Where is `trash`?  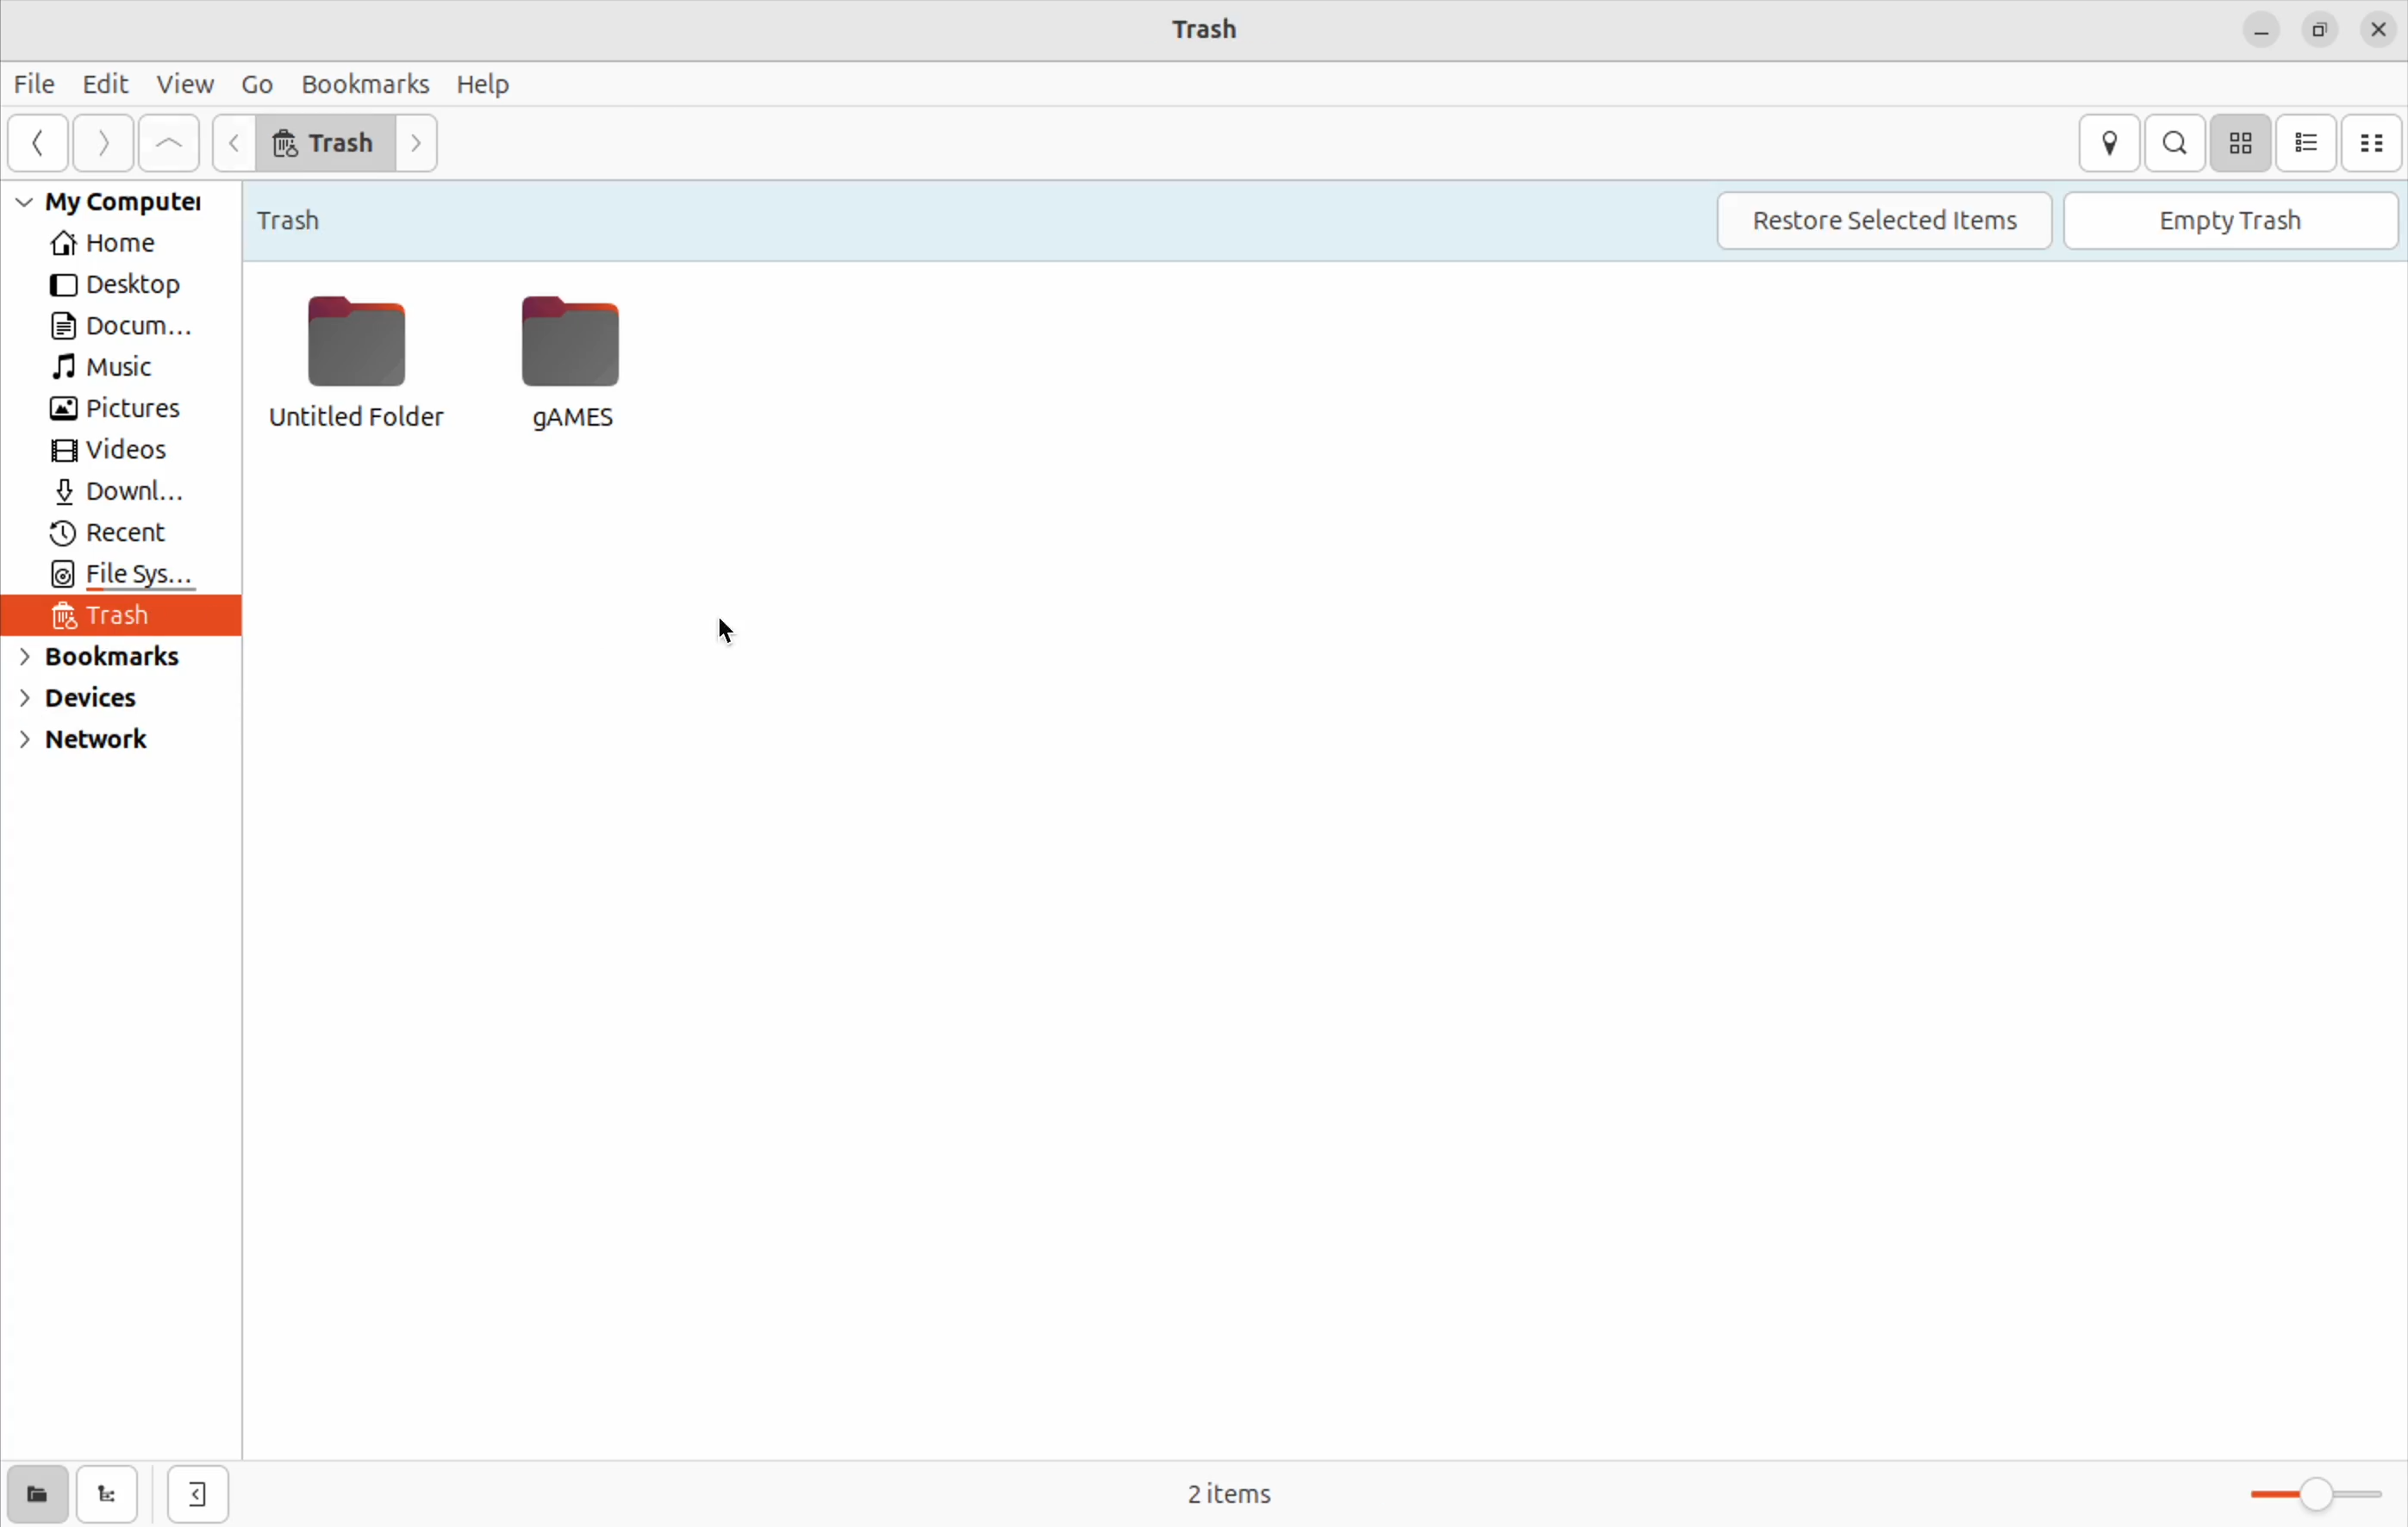
trash is located at coordinates (118, 621).